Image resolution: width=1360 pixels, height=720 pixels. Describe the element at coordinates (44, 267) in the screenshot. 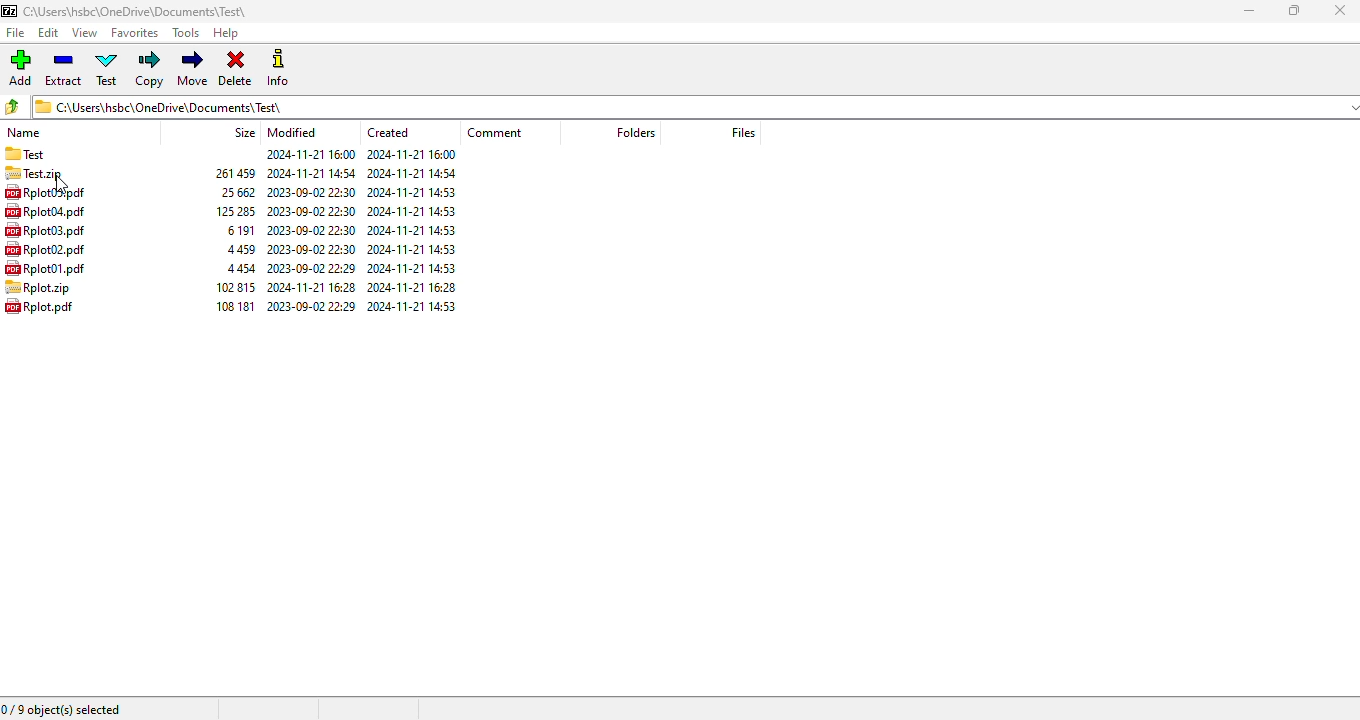

I see `file name` at that location.